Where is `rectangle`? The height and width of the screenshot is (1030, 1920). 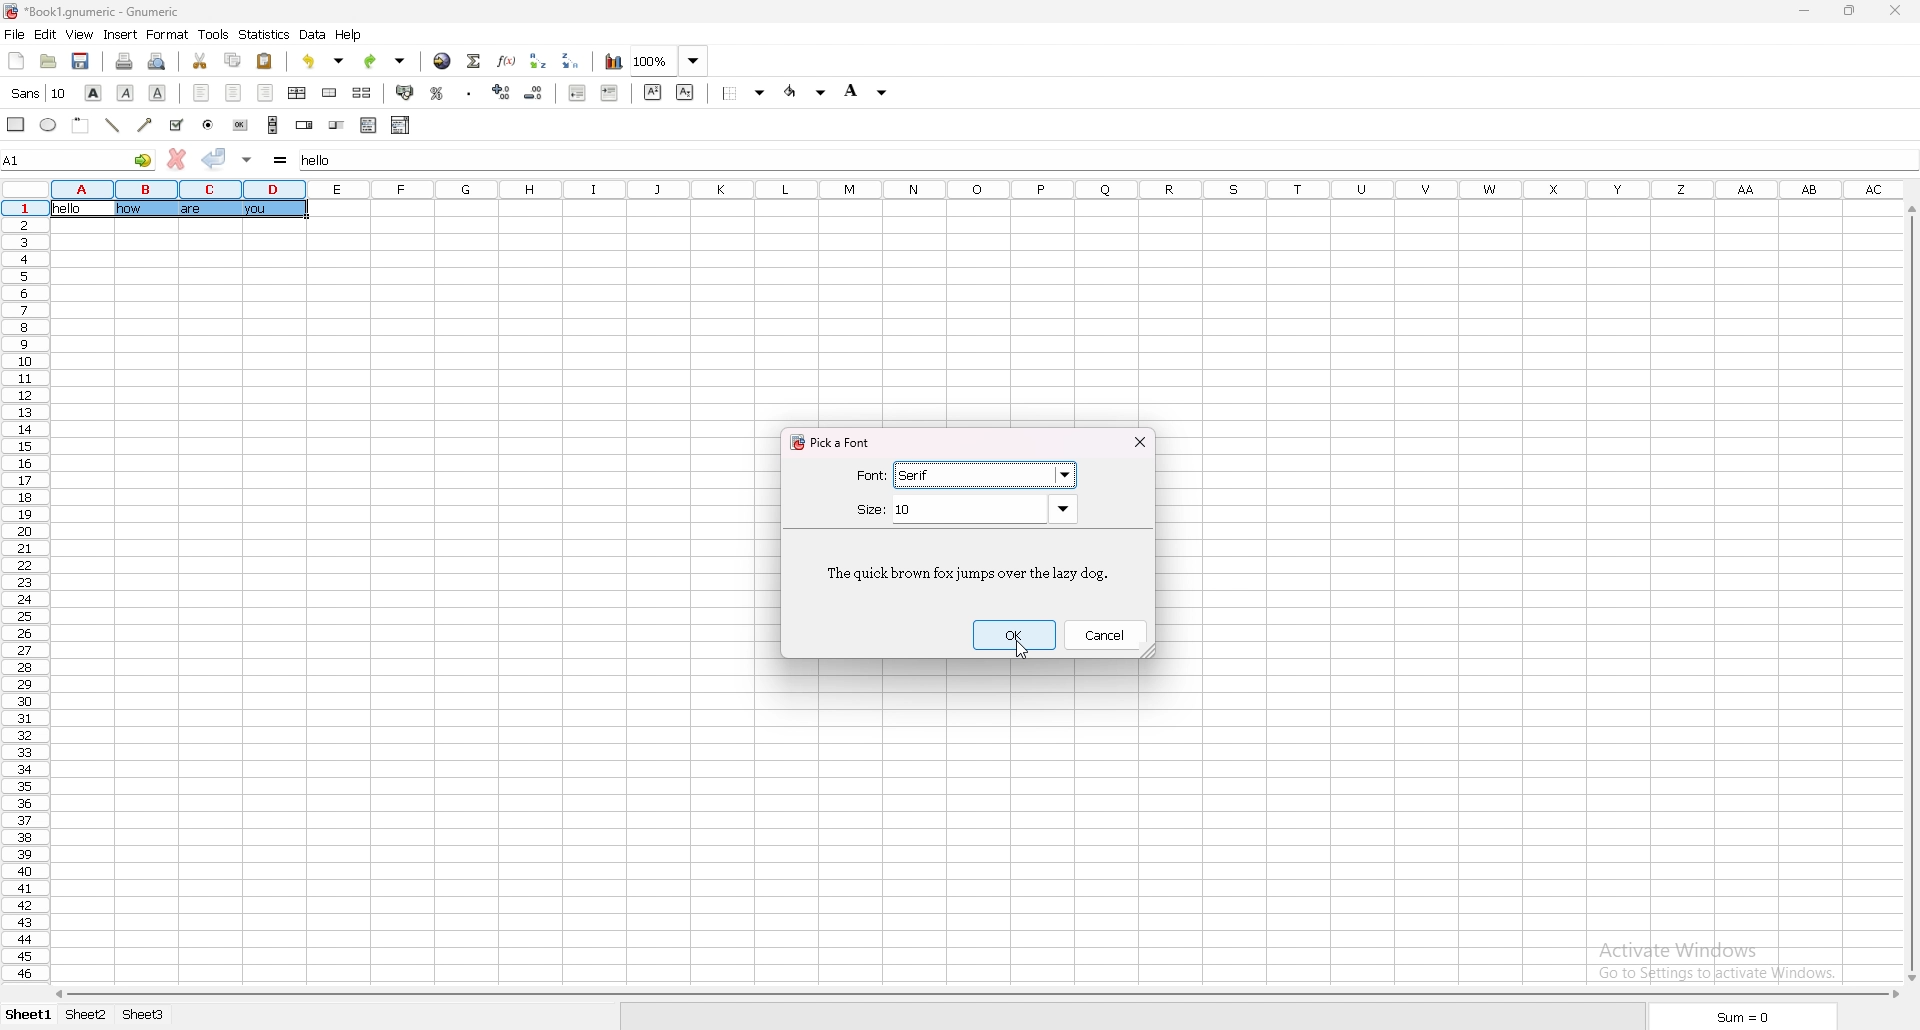
rectangle is located at coordinates (15, 124).